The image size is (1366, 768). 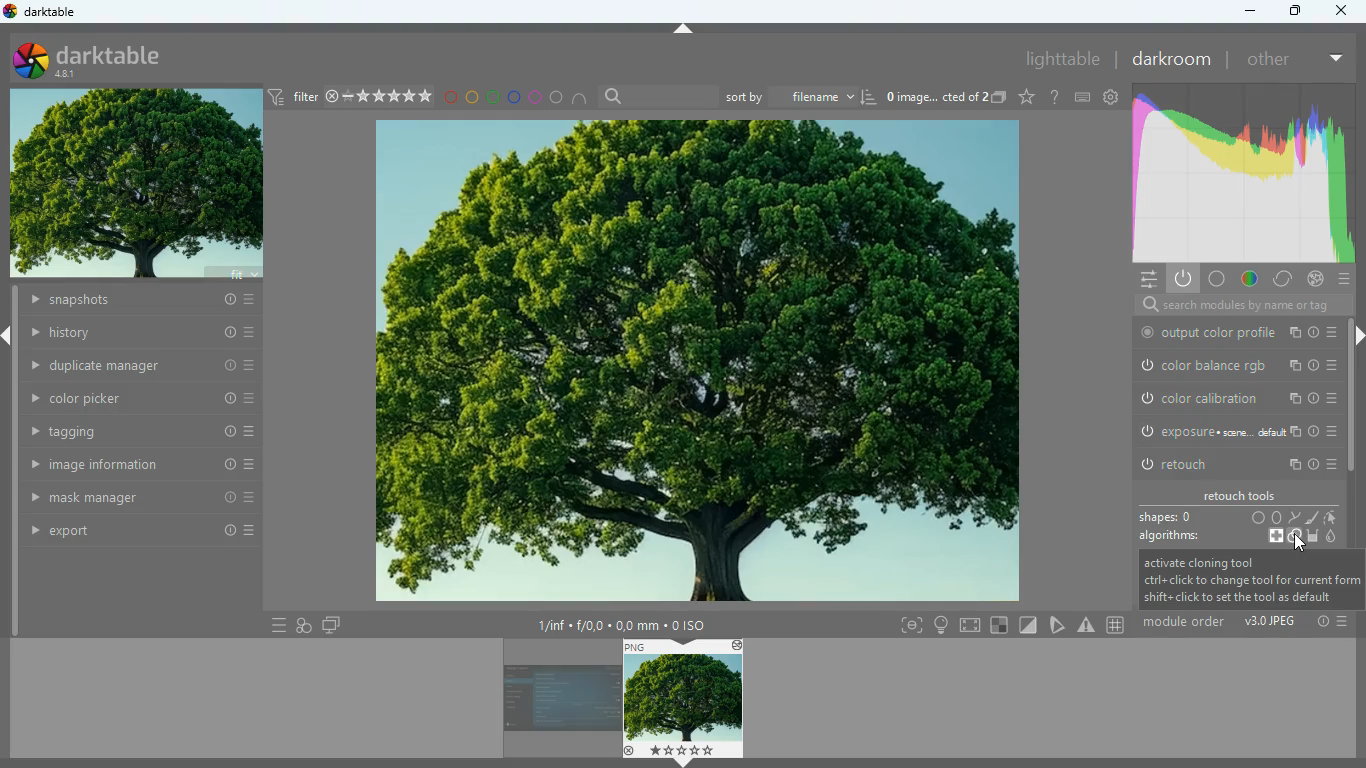 What do you see at coordinates (1300, 544) in the screenshot?
I see `cursor on cloning` at bounding box center [1300, 544].